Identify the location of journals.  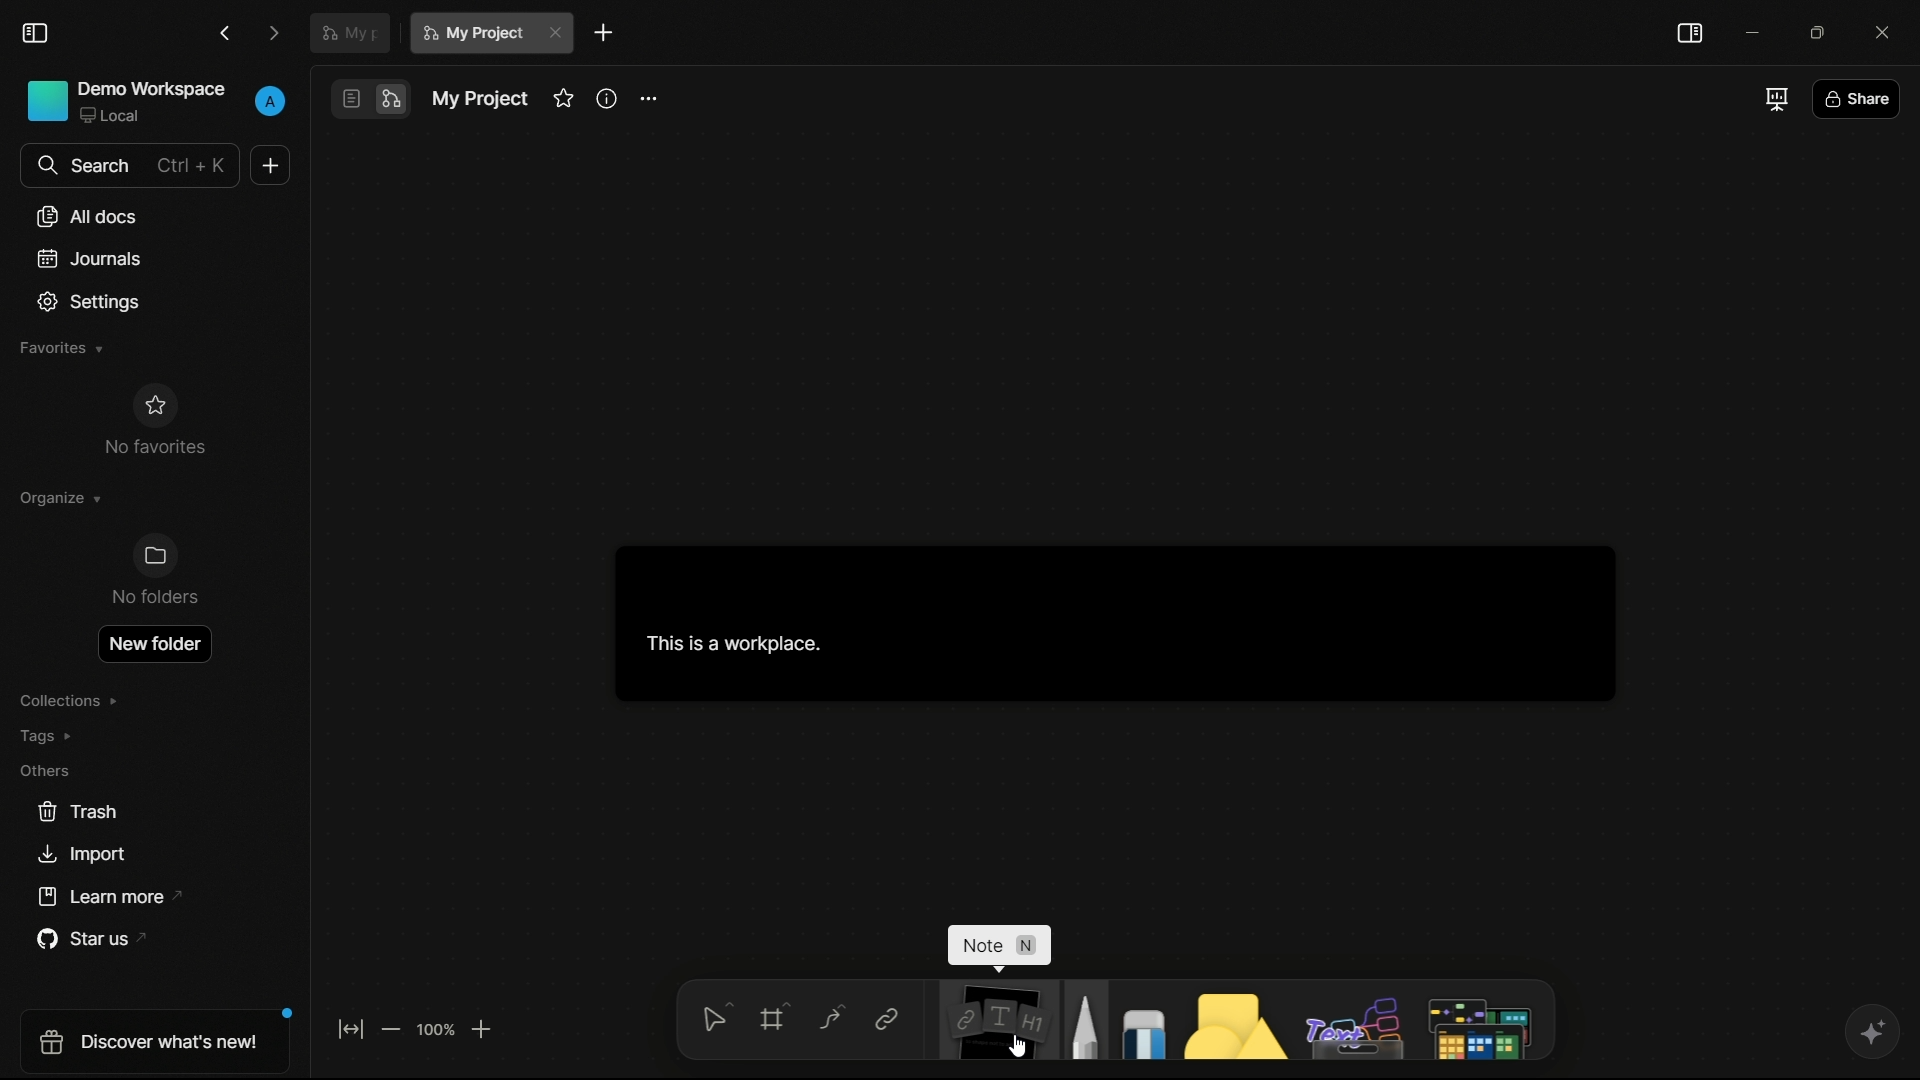
(89, 256).